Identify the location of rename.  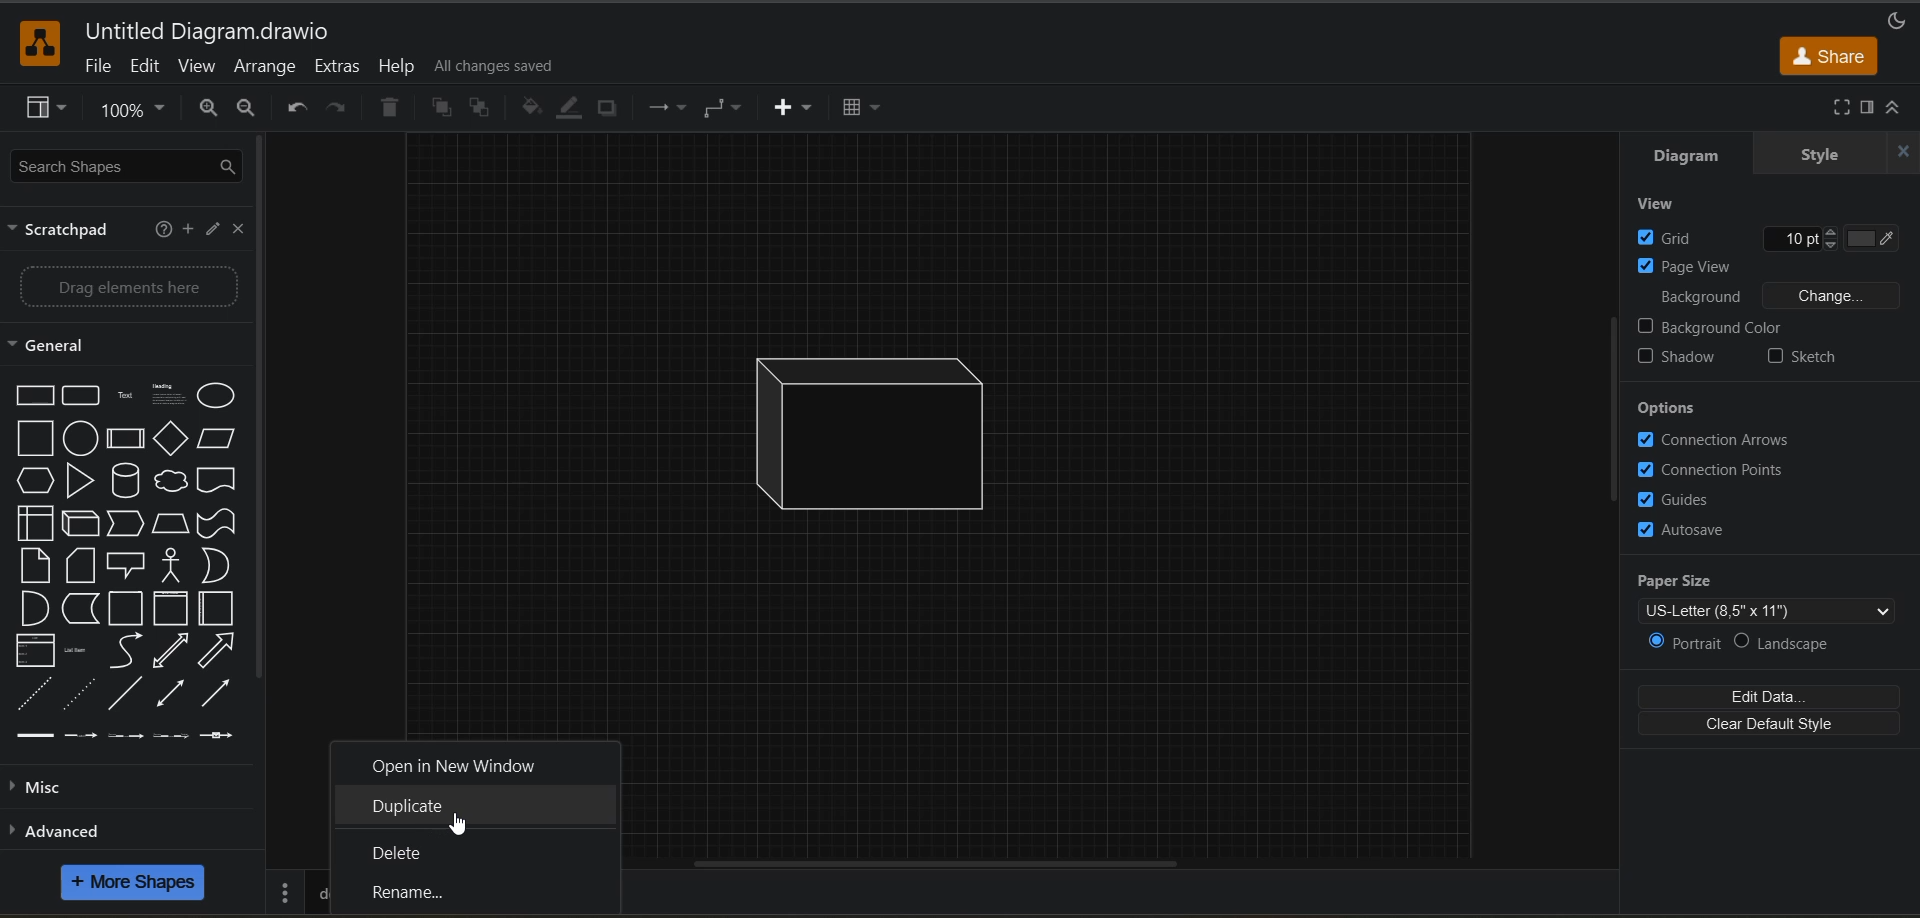
(451, 892).